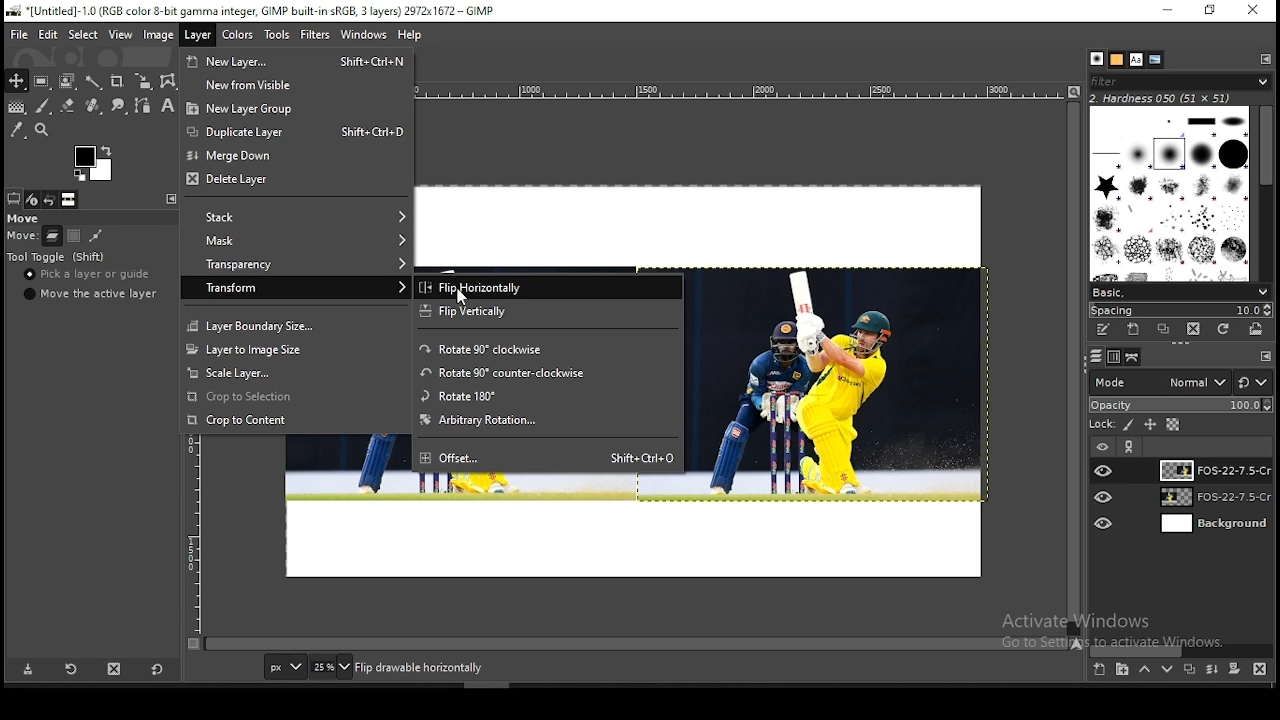  I want to click on zoom status, so click(331, 669).